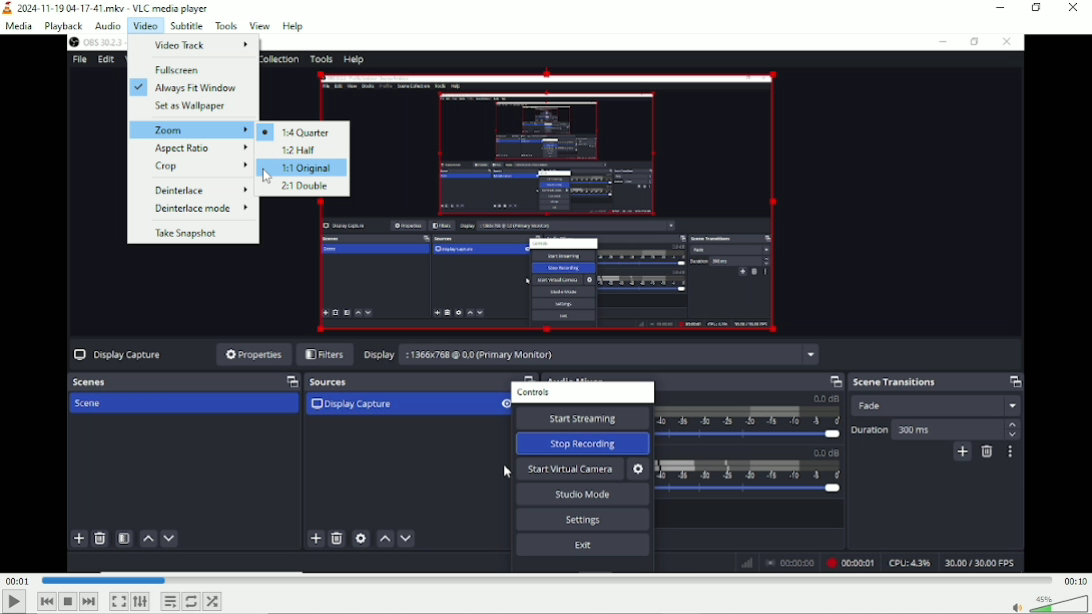 This screenshot has width=1092, height=614. I want to click on playback, so click(63, 26).